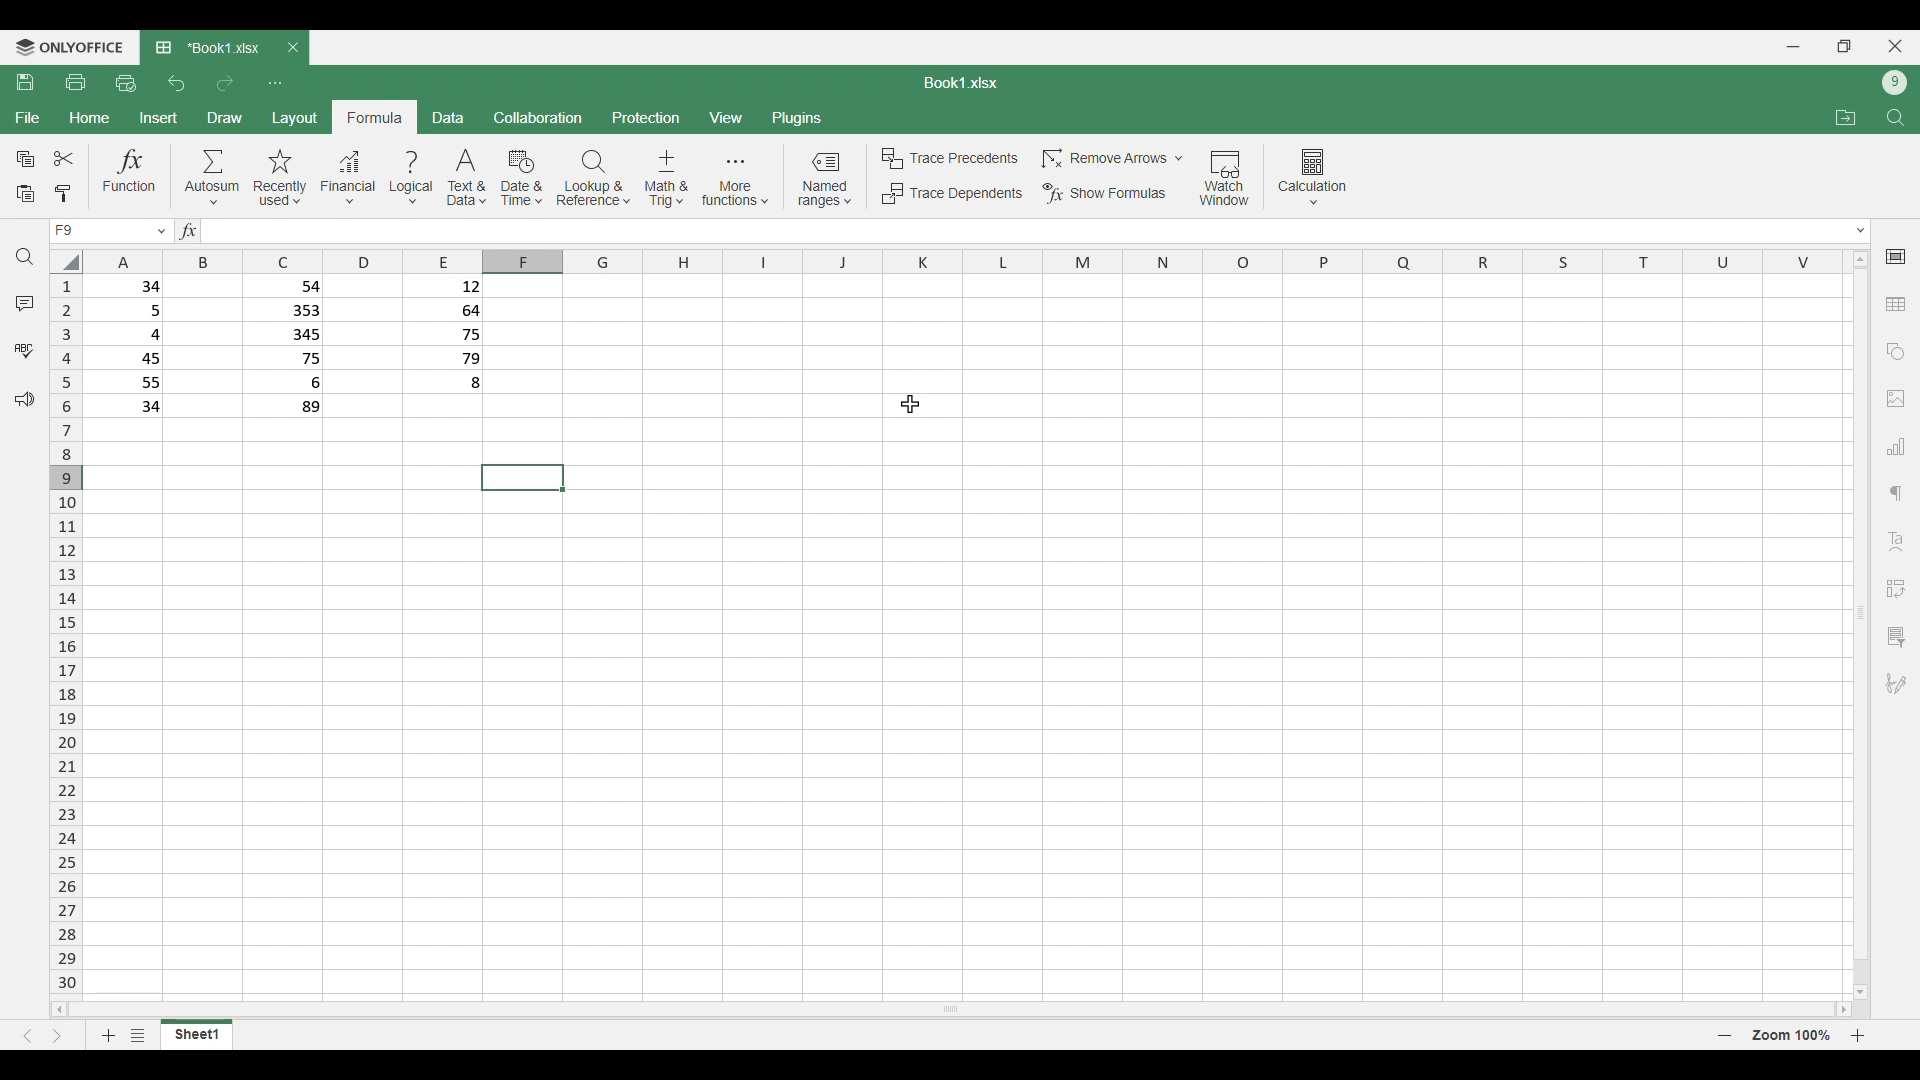  What do you see at coordinates (666, 178) in the screenshot?
I see `Math and trig` at bounding box center [666, 178].